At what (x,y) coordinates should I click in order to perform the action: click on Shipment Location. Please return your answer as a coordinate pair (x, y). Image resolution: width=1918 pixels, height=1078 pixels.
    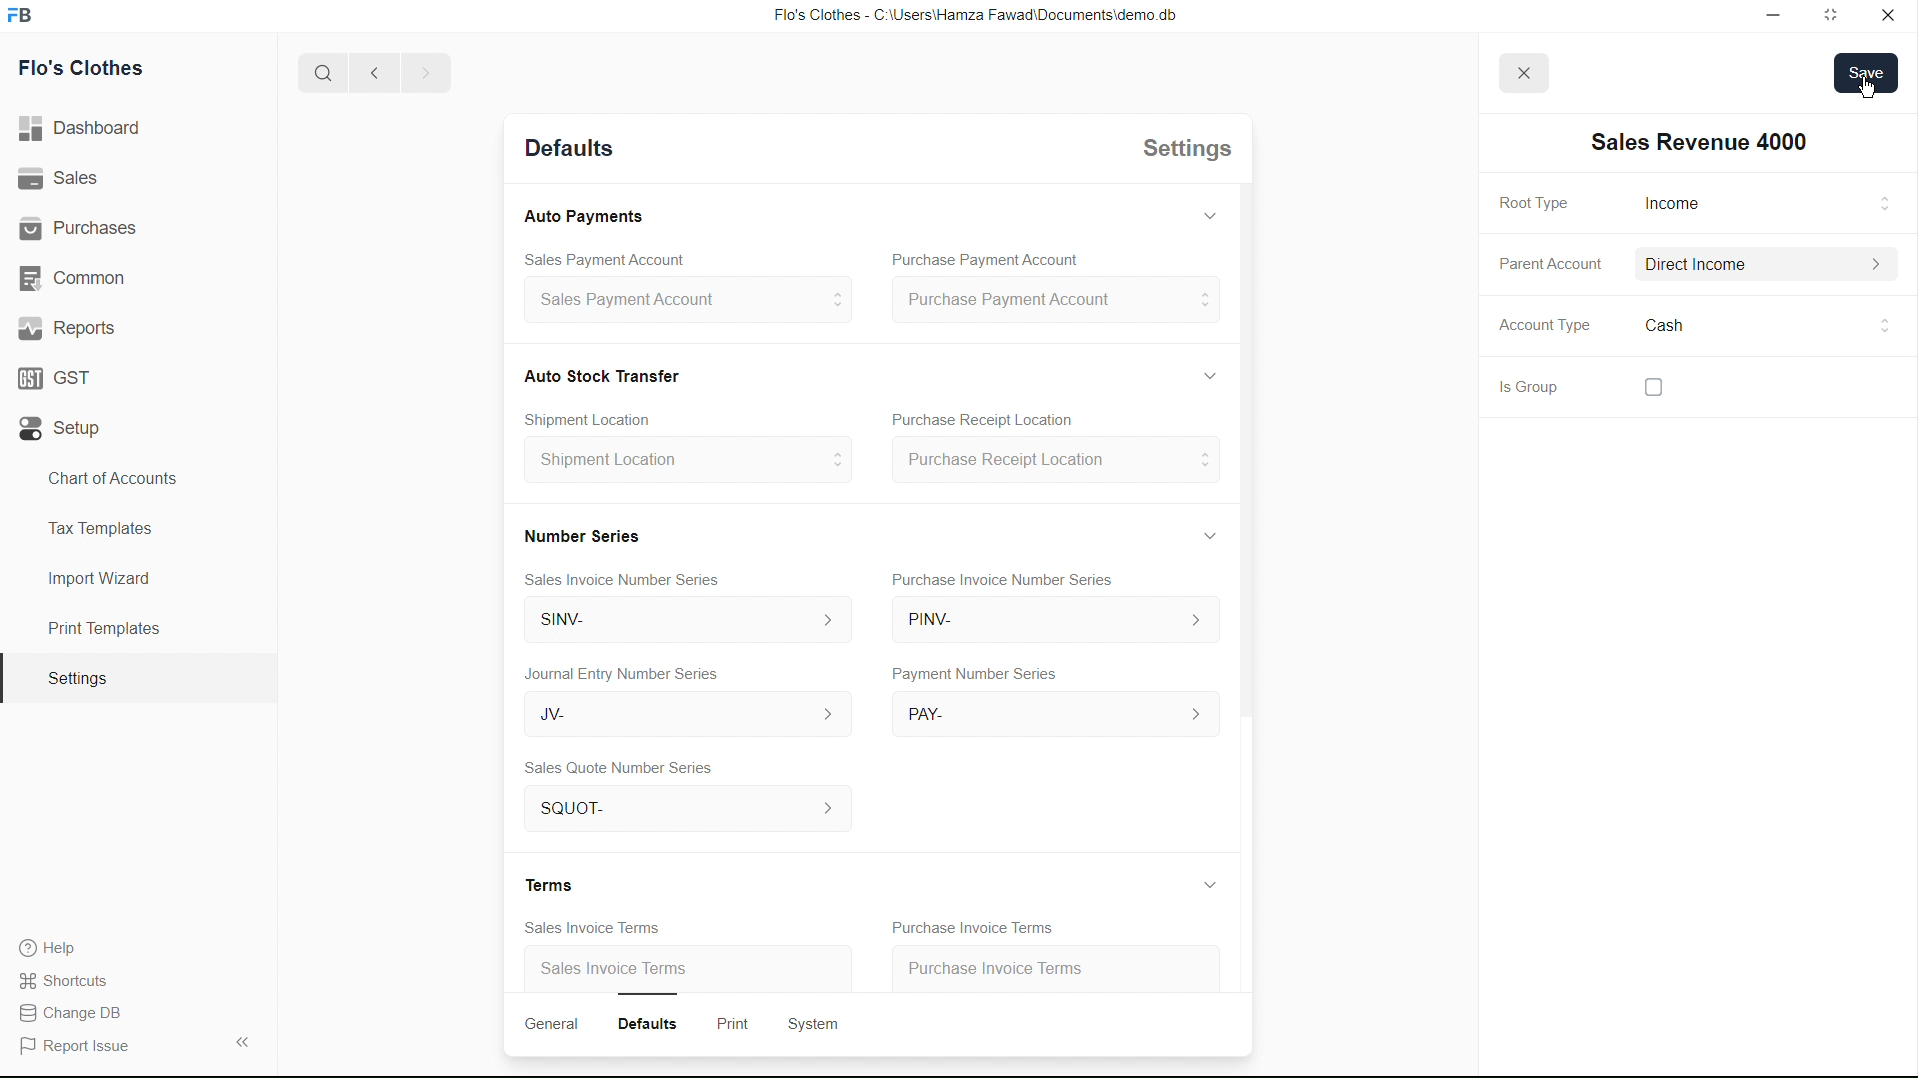
    Looking at the image, I should click on (686, 467).